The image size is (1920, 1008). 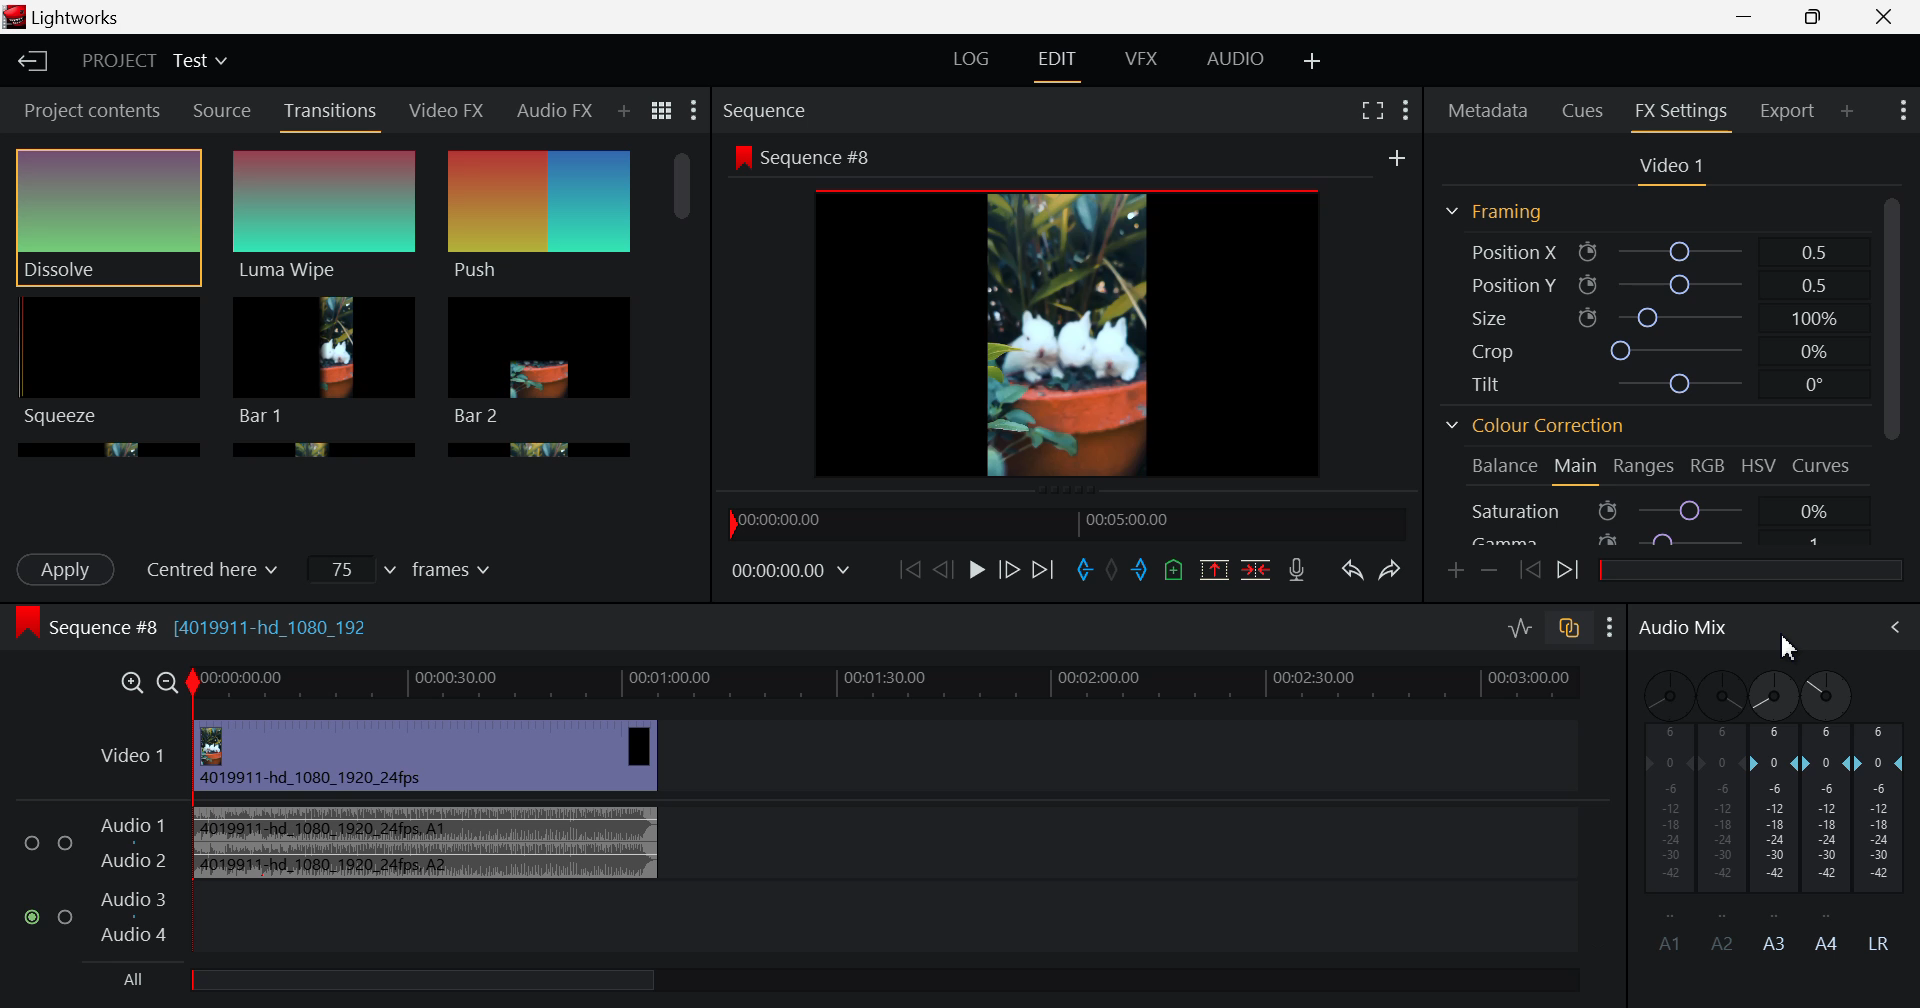 I want to click on Position Y, so click(x=1652, y=281).